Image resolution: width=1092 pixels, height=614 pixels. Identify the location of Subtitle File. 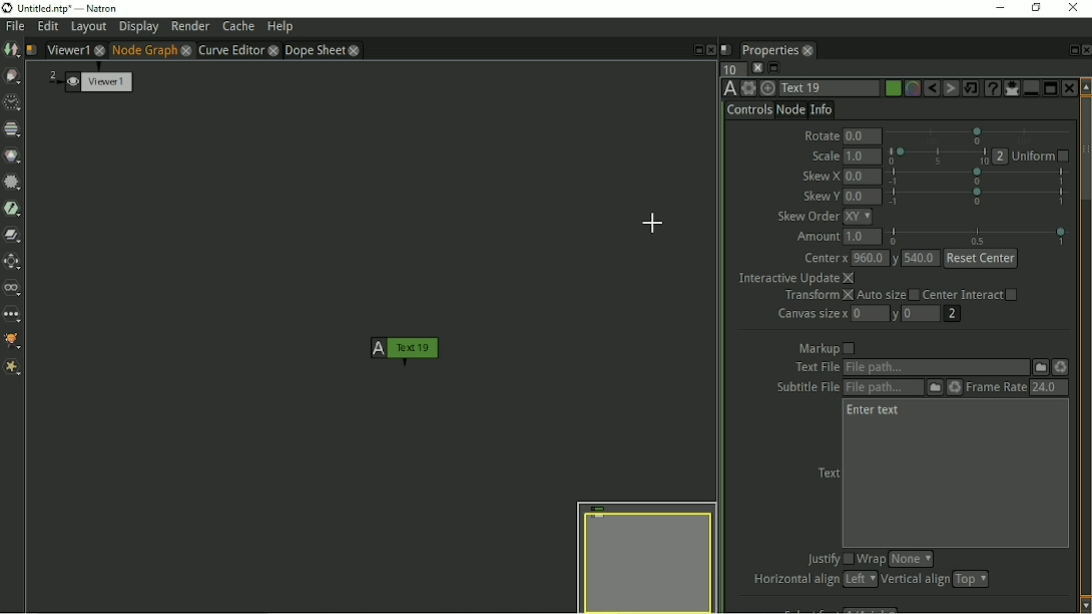
(882, 388).